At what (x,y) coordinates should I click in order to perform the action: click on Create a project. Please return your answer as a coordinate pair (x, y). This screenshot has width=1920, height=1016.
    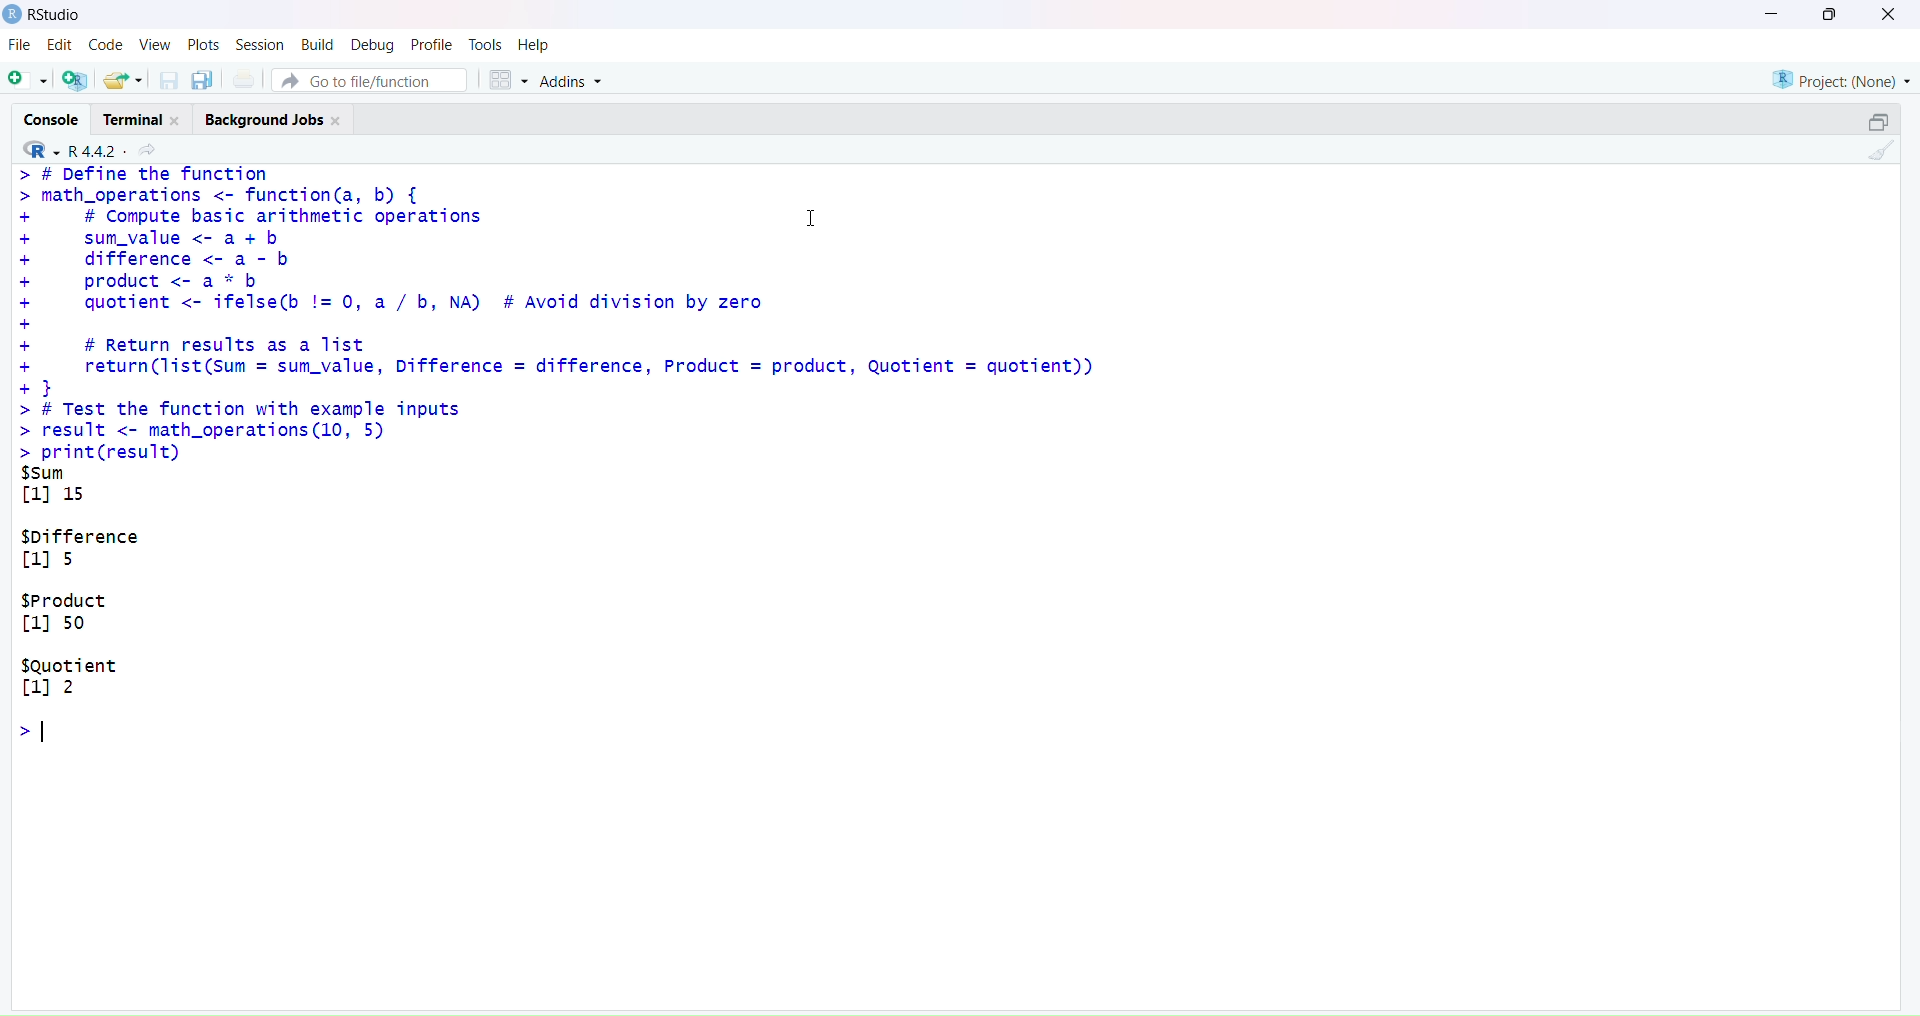
    Looking at the image, I should click on (73, 77).